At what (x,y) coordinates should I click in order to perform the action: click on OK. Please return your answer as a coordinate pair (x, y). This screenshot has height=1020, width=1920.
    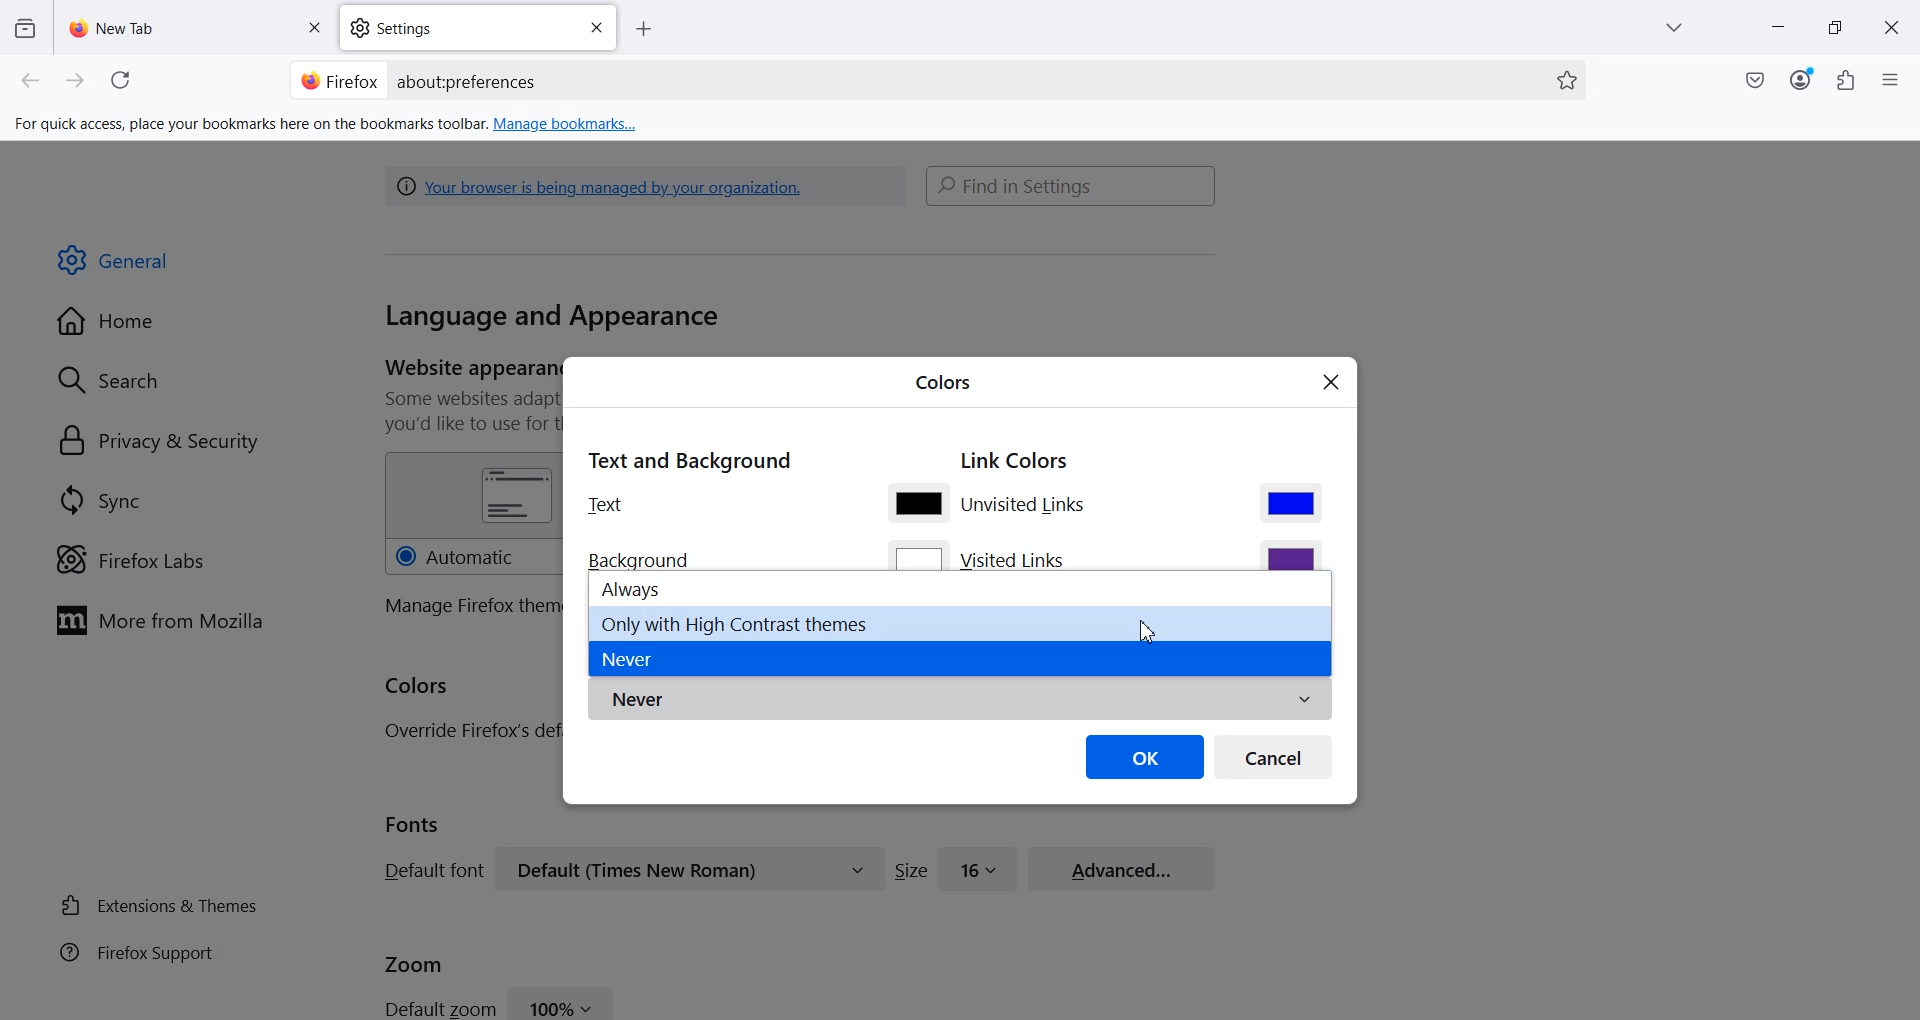
    Looking at the image, I should click on (1145, 756).